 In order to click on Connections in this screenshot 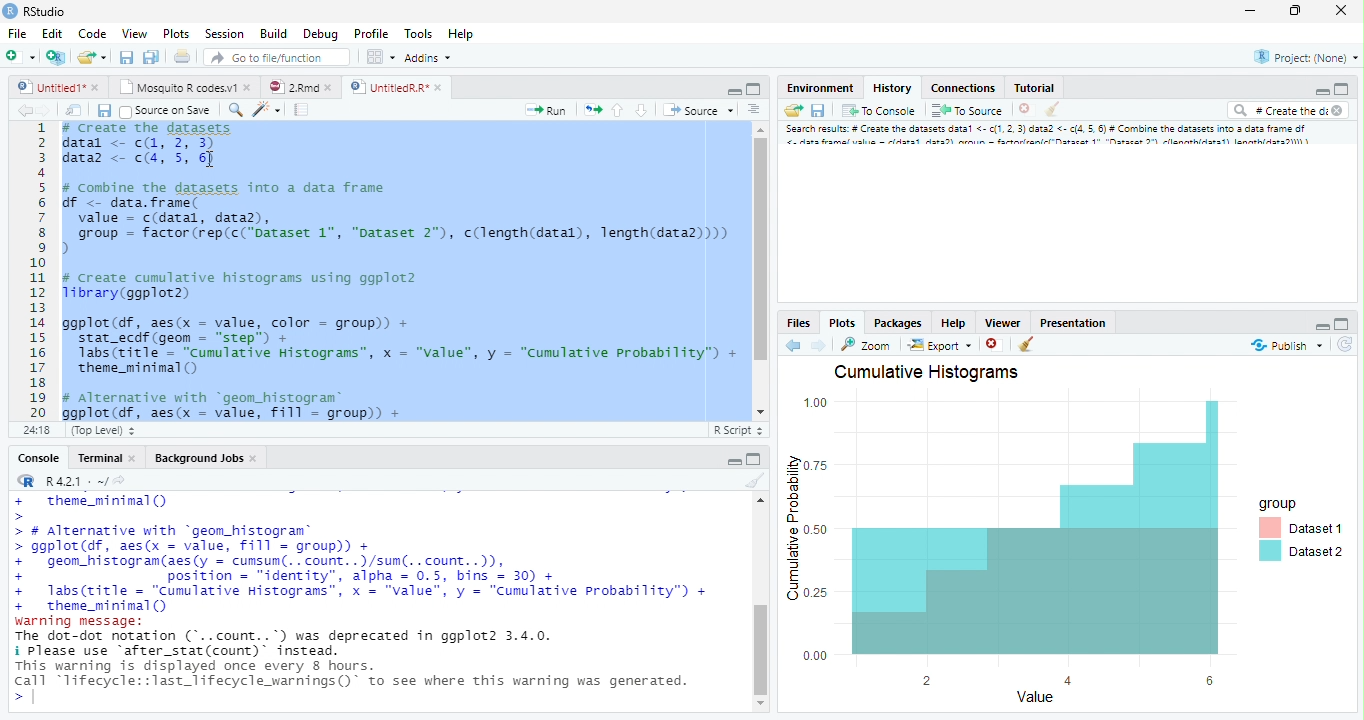, I will do `click(964, 88)`.